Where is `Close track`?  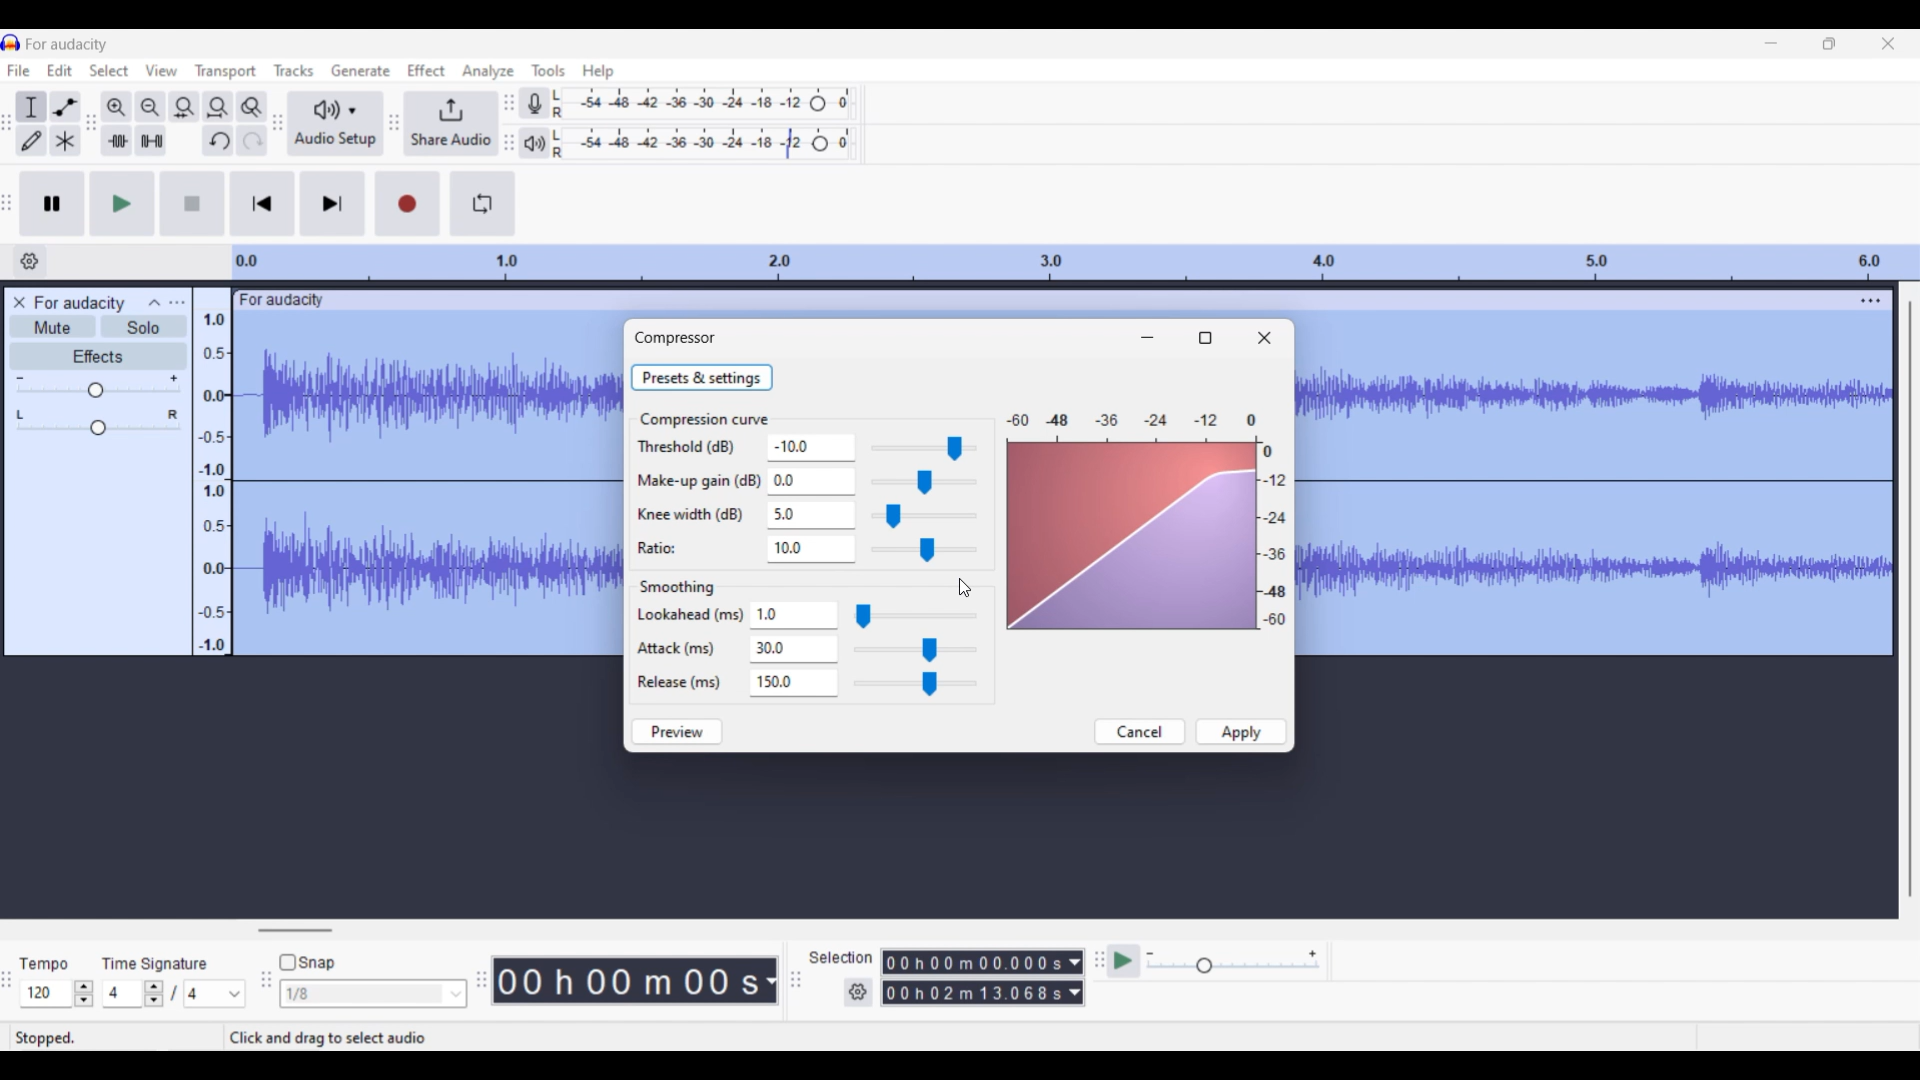
Close track is located at coordinates (18, 302).